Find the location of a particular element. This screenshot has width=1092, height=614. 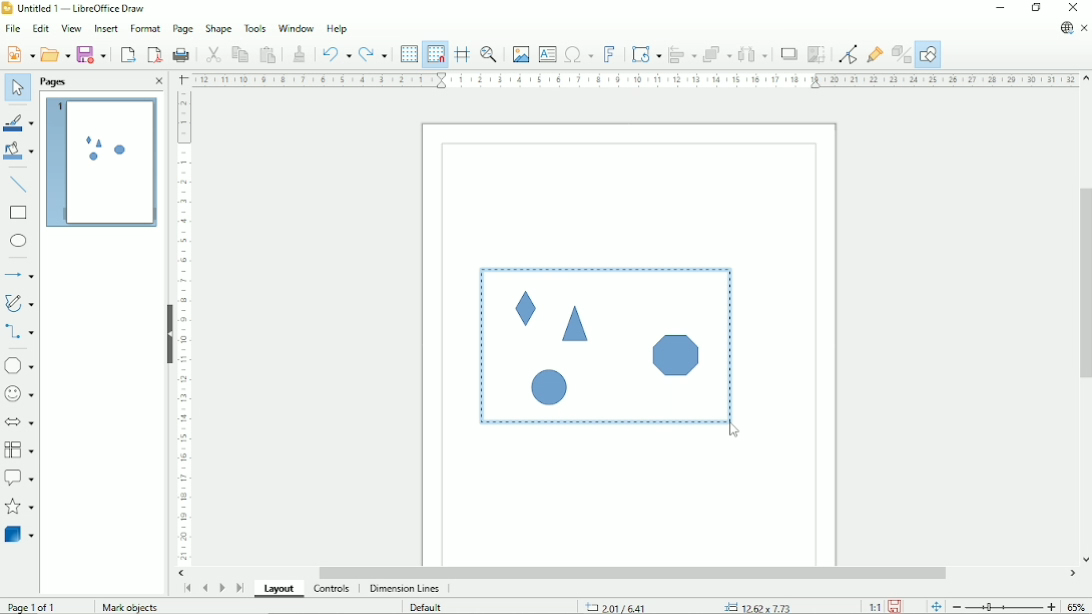

Vertical scroll button is located at coordinates (1085, 559).